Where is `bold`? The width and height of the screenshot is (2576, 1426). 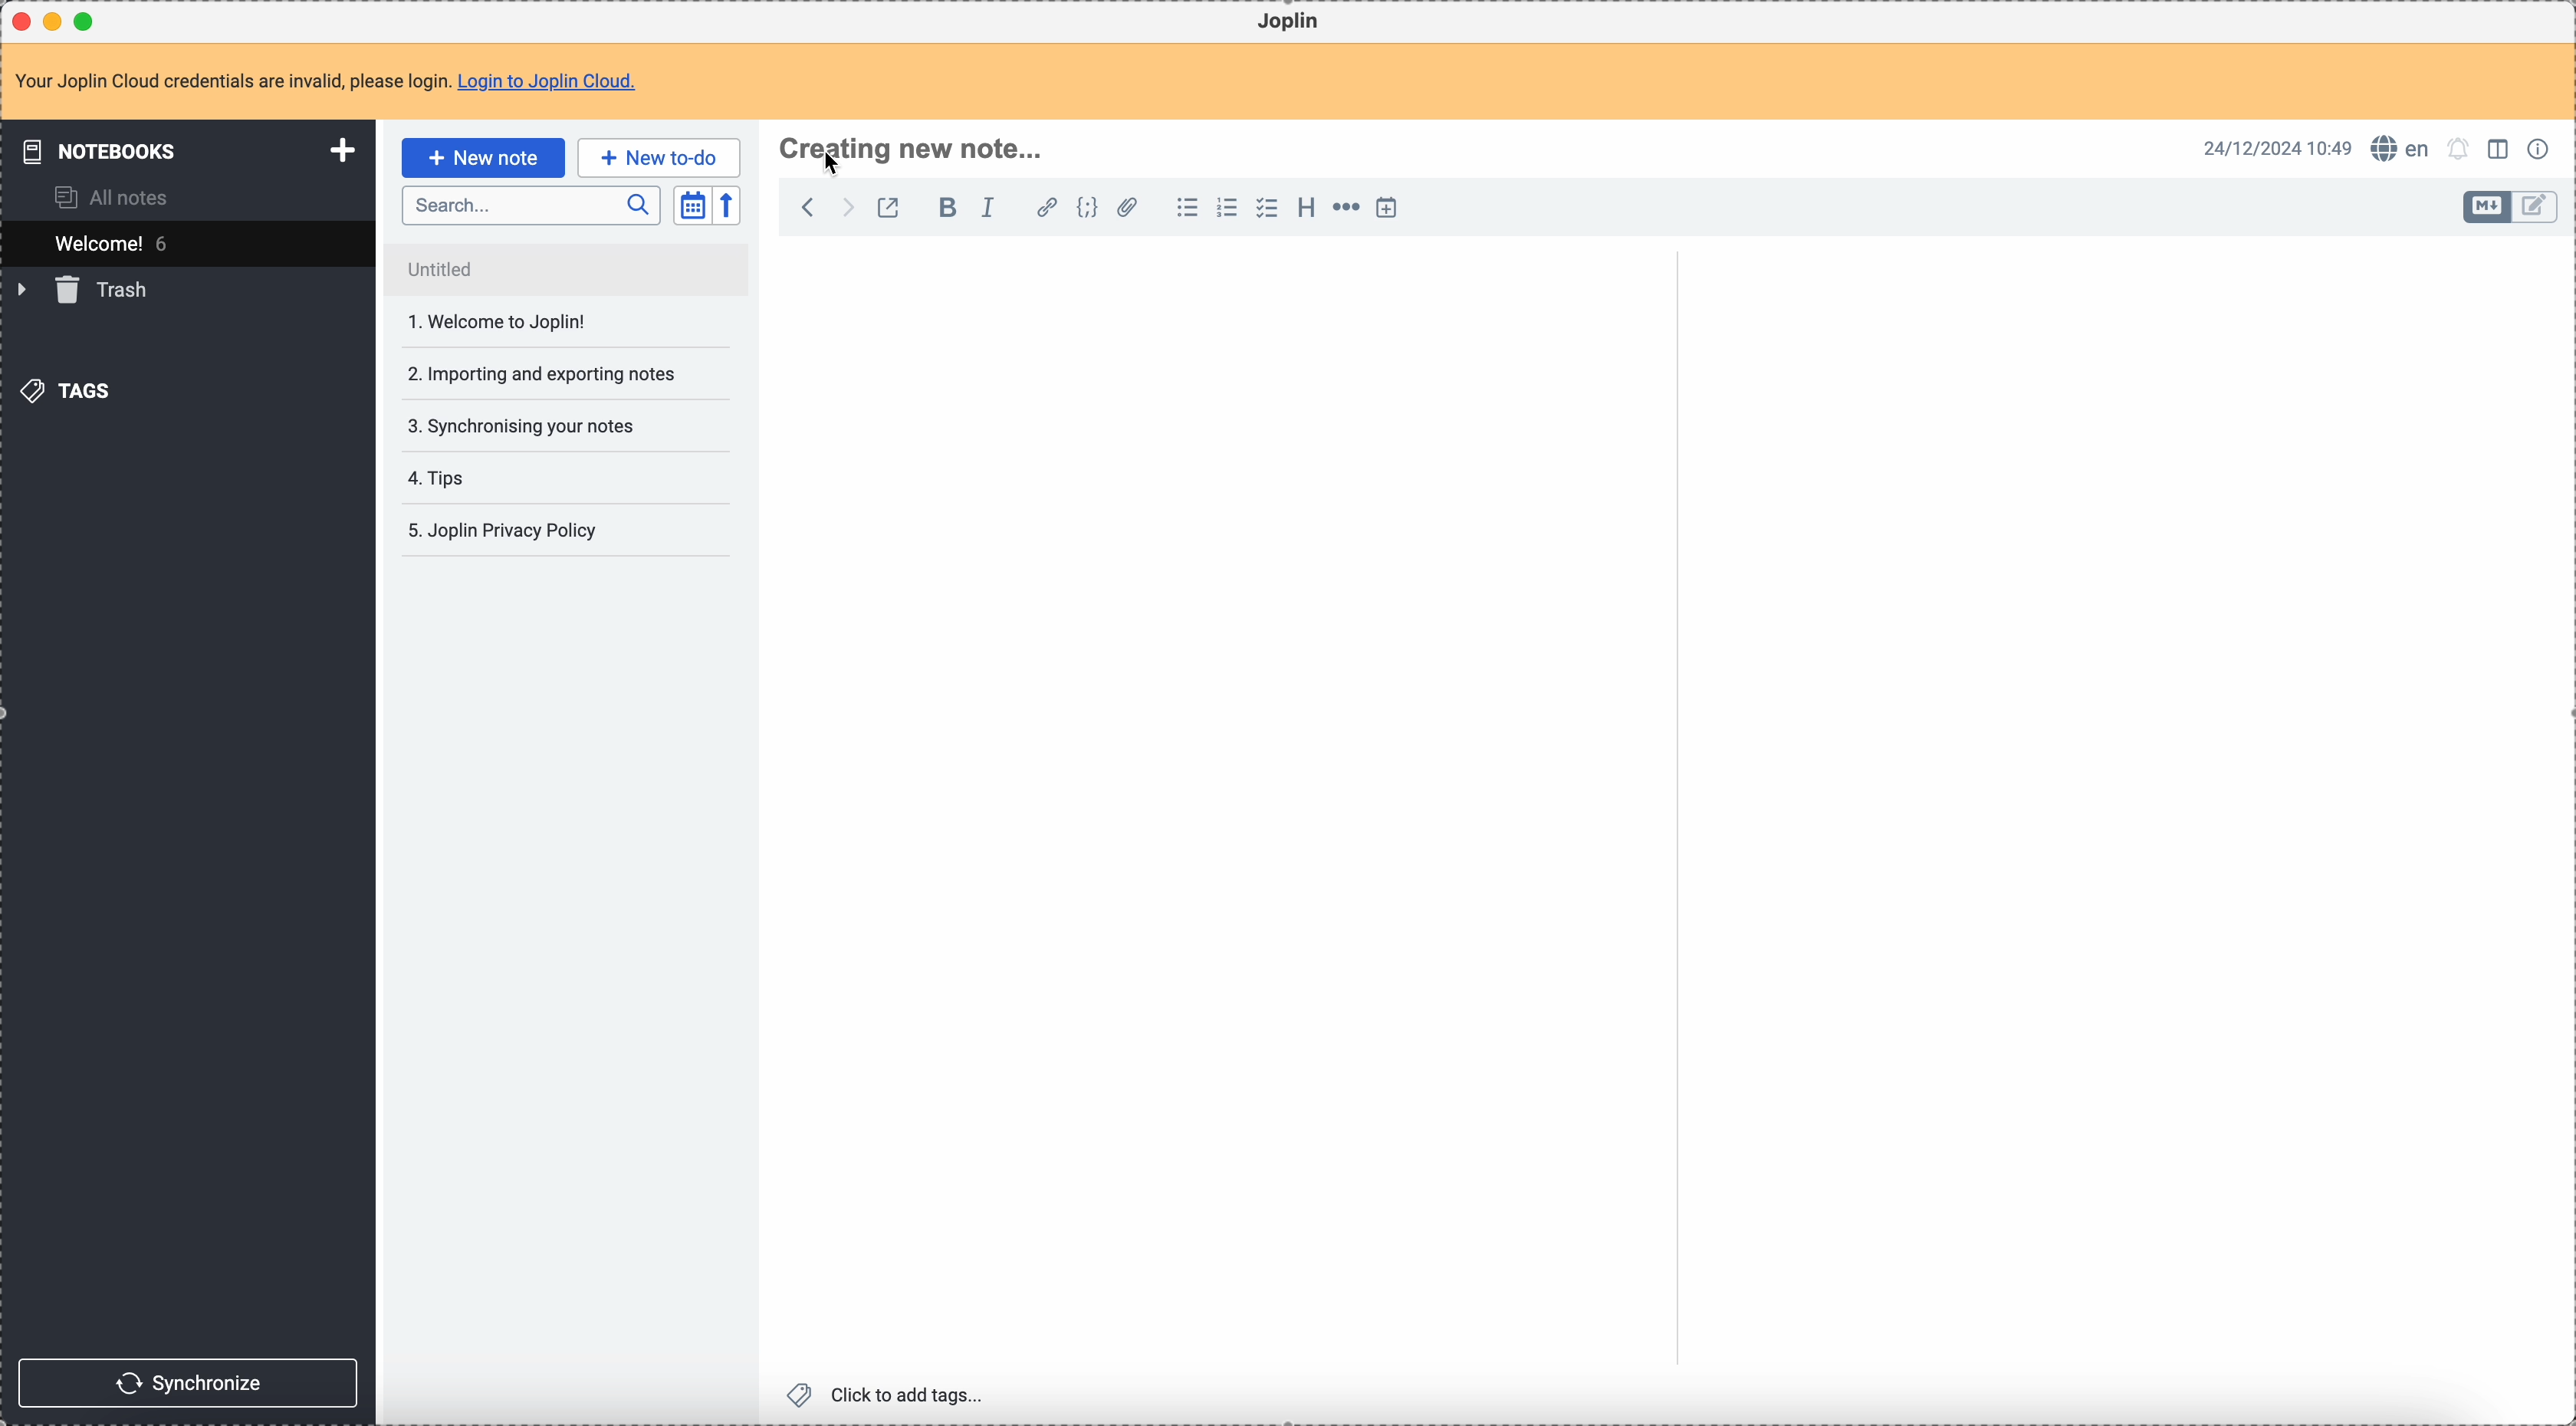 bold is located at coordinates (947, 210).